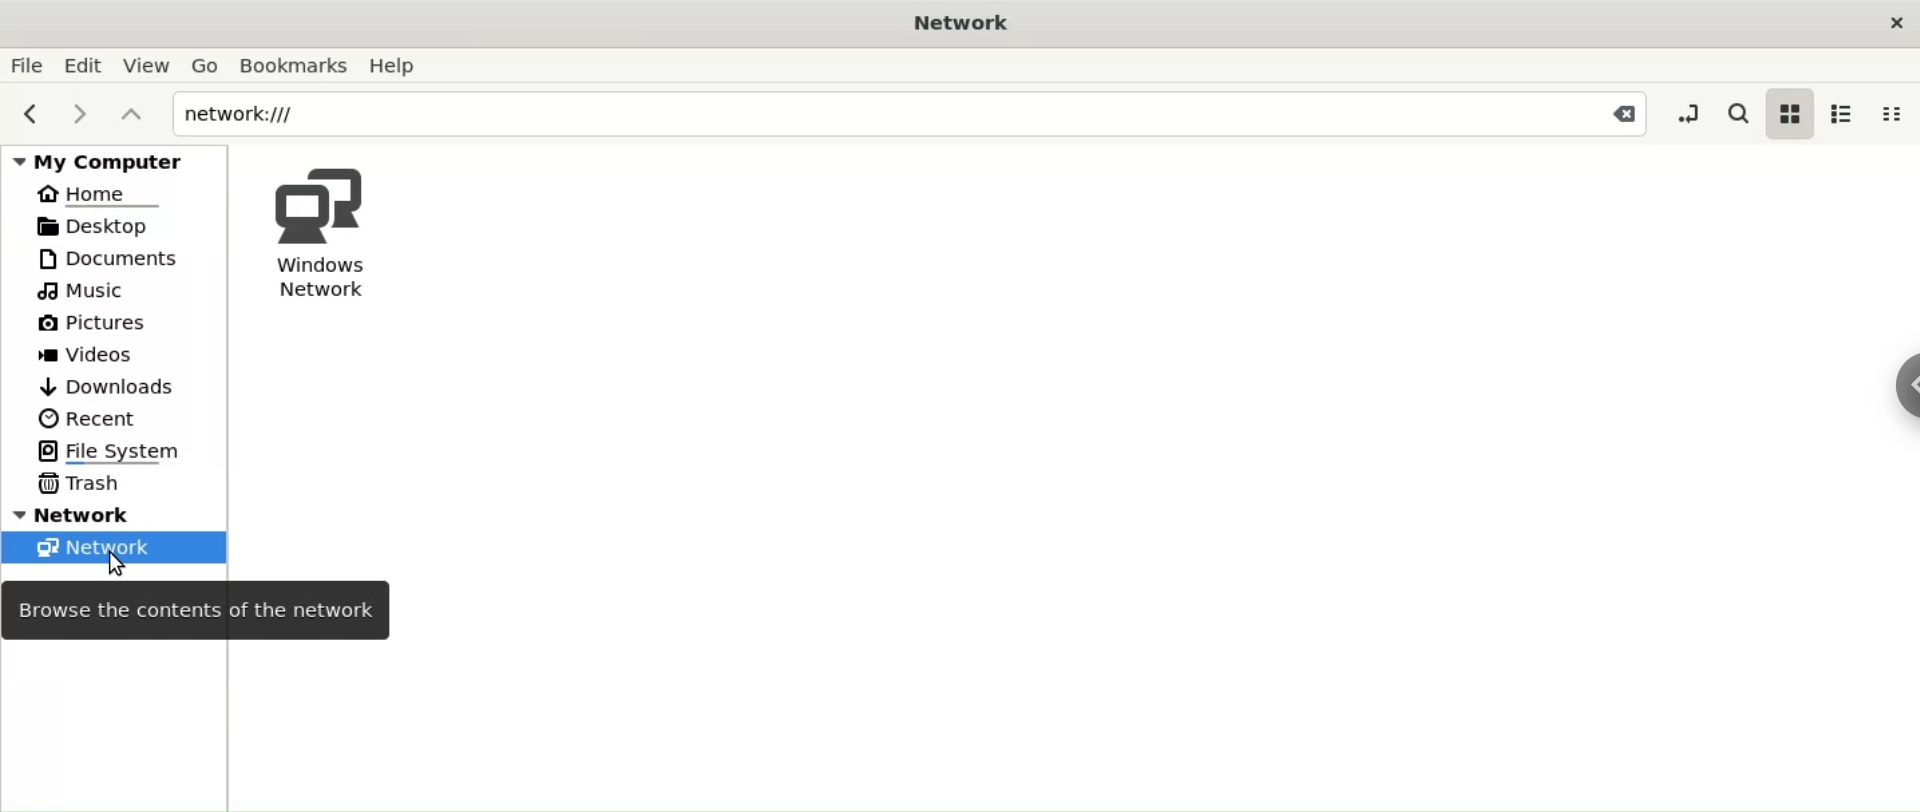 The image size is (1920, 812). I want to click on previous, so click(28, 114).